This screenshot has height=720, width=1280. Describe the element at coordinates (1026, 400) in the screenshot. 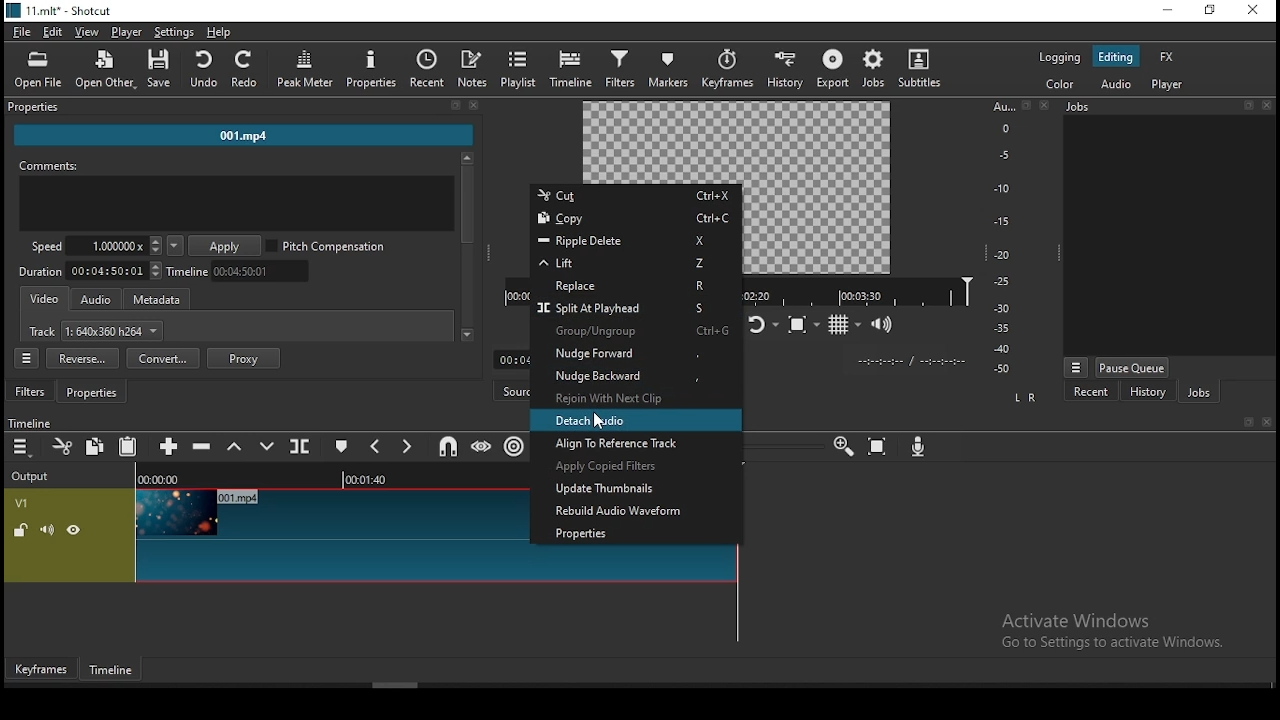

I see `L R` at that location.